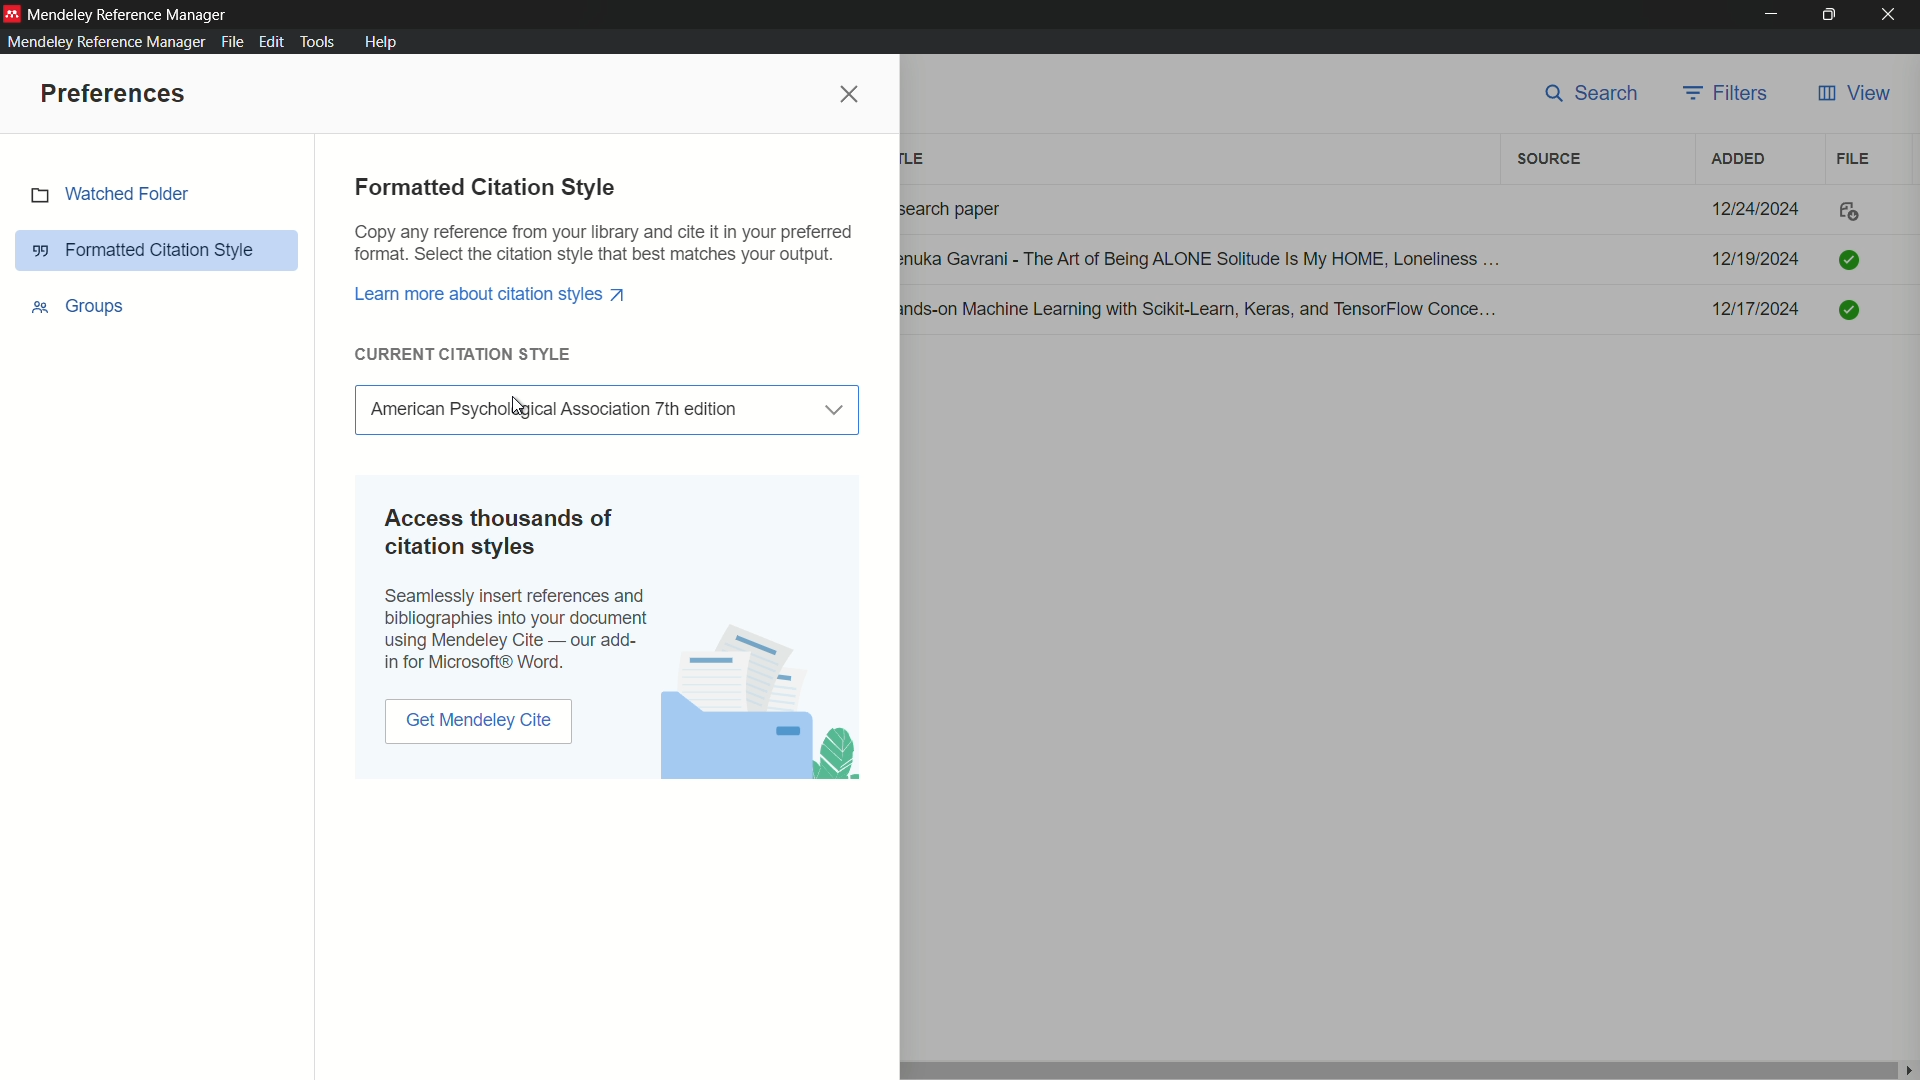 This screenshot has height=1080, width=1920. I want to click on maximize, so click(1832, 15).